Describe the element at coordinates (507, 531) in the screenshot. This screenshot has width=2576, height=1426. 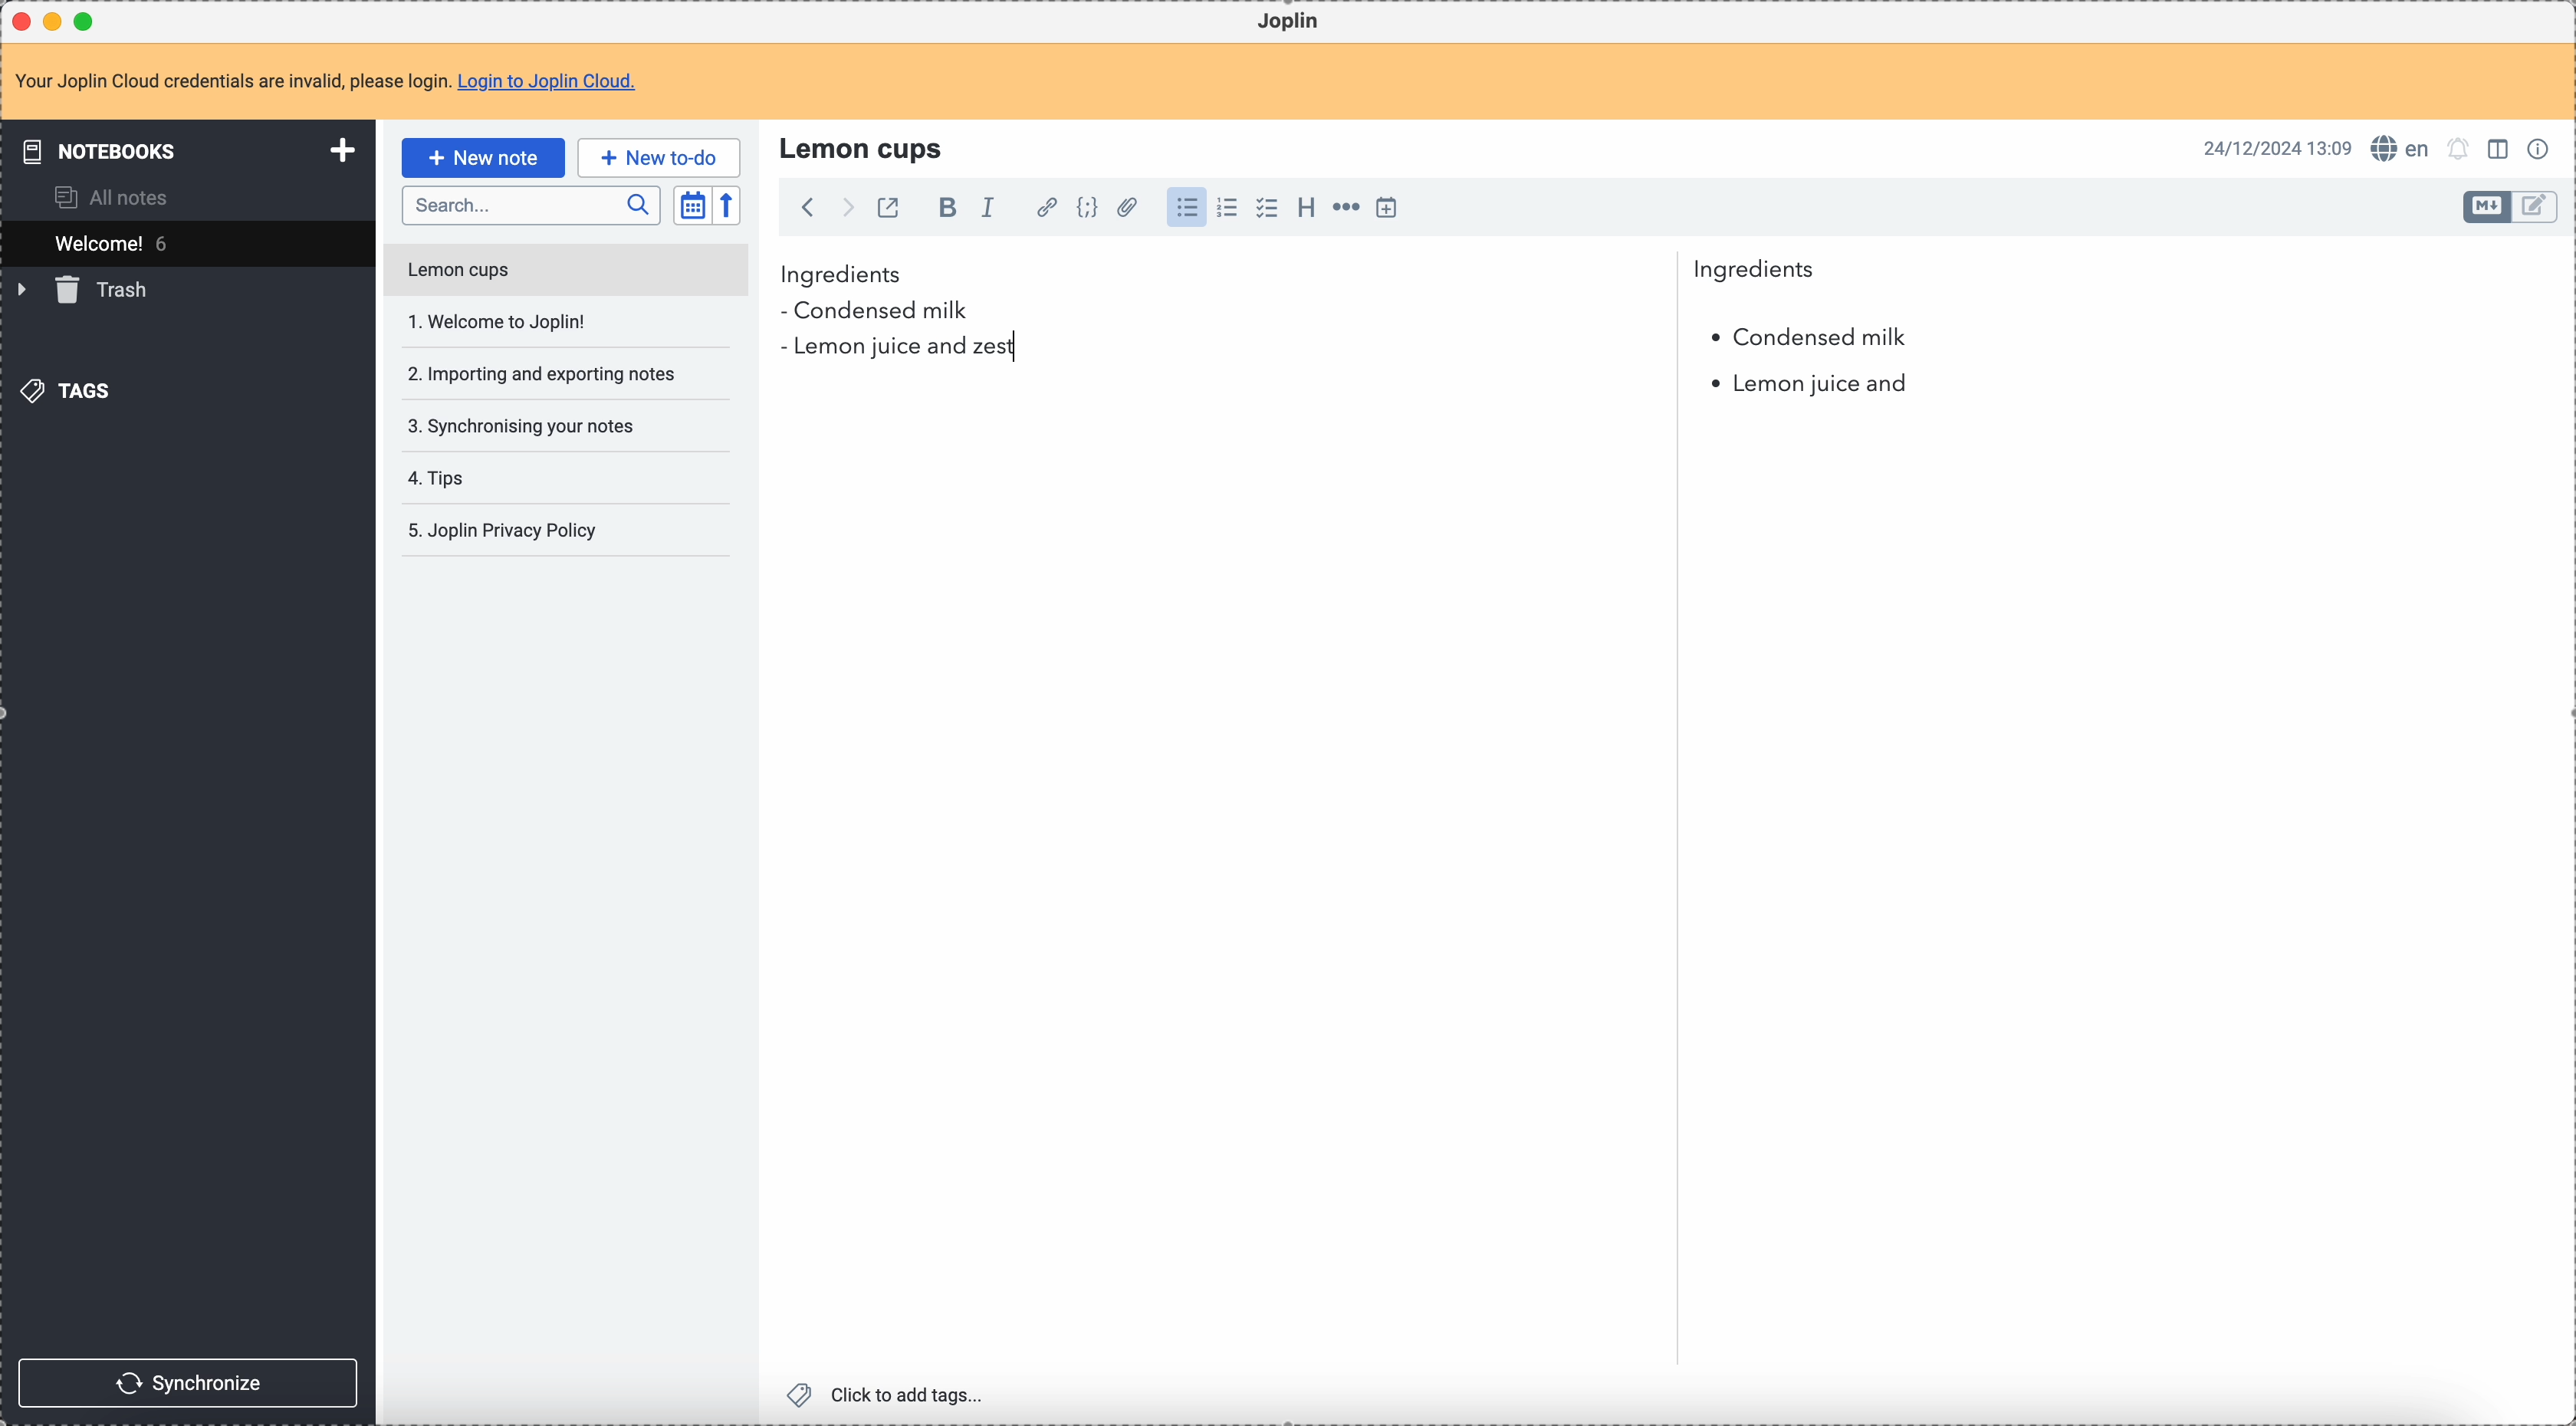
I see `Joplin privacy policy note` at that location.